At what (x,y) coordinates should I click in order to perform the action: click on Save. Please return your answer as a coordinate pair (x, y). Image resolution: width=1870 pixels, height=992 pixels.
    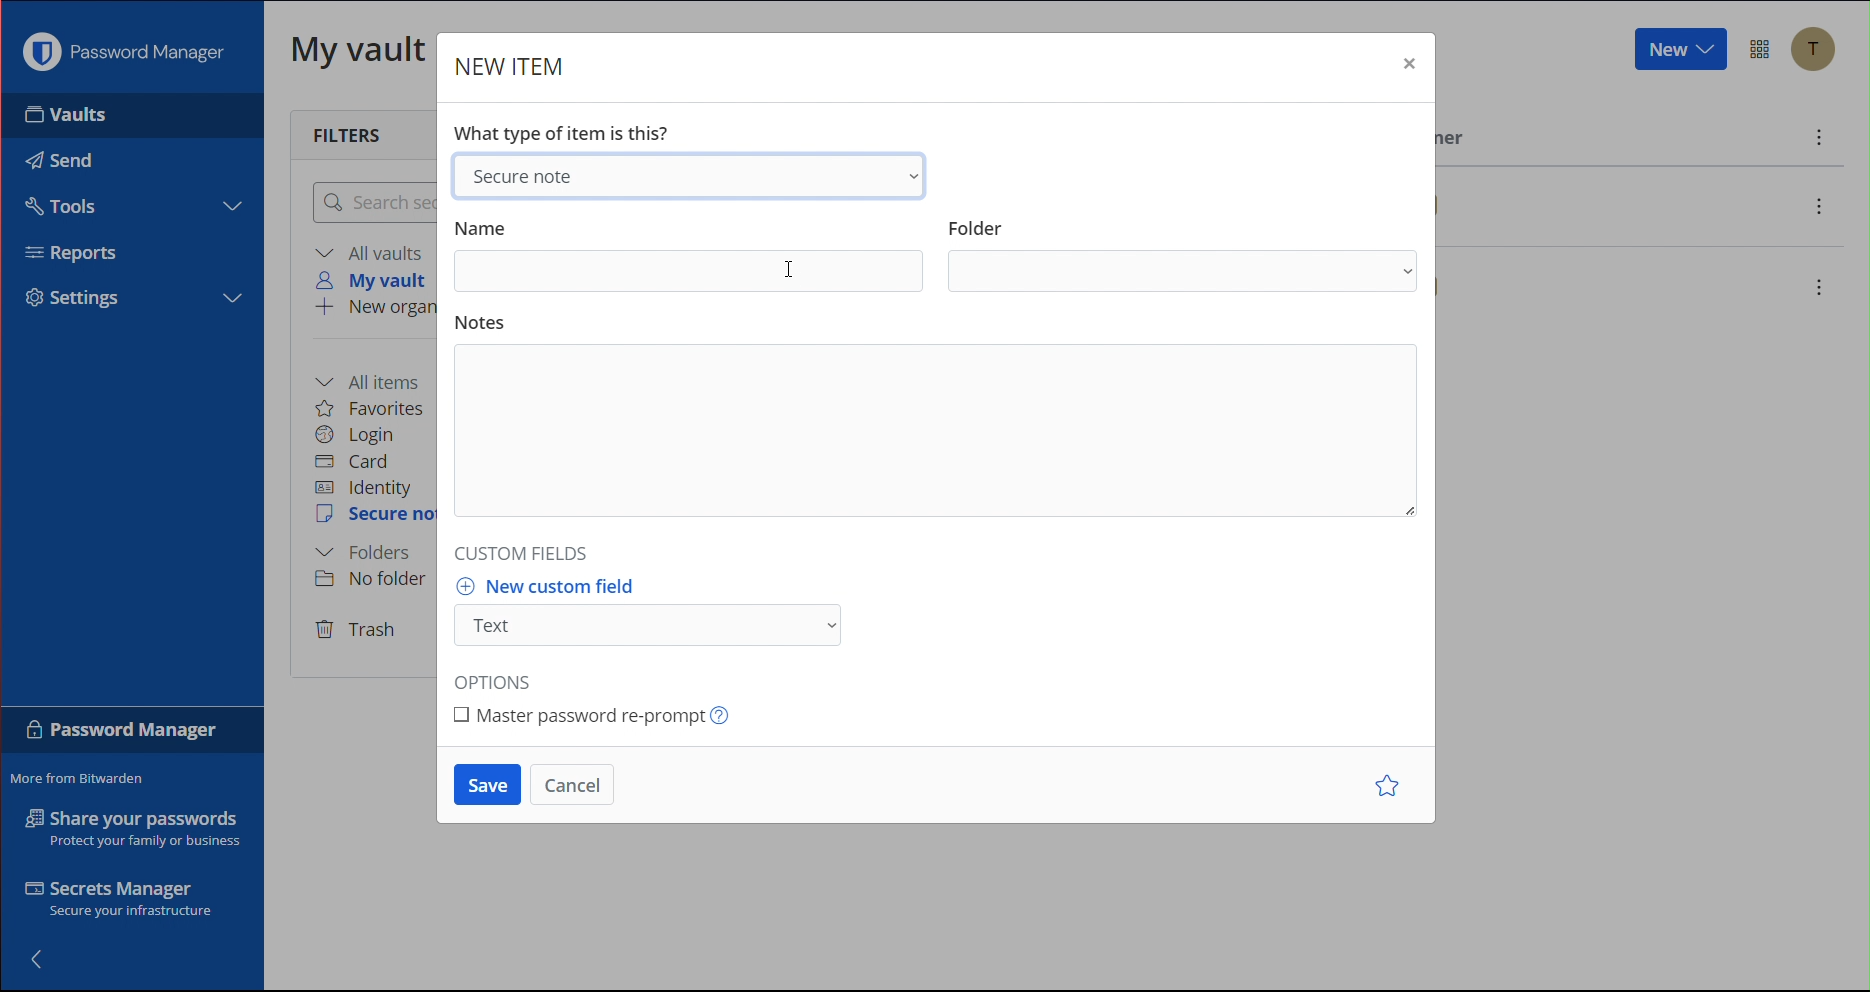
    Looking at the image, I should click on (483, 784).